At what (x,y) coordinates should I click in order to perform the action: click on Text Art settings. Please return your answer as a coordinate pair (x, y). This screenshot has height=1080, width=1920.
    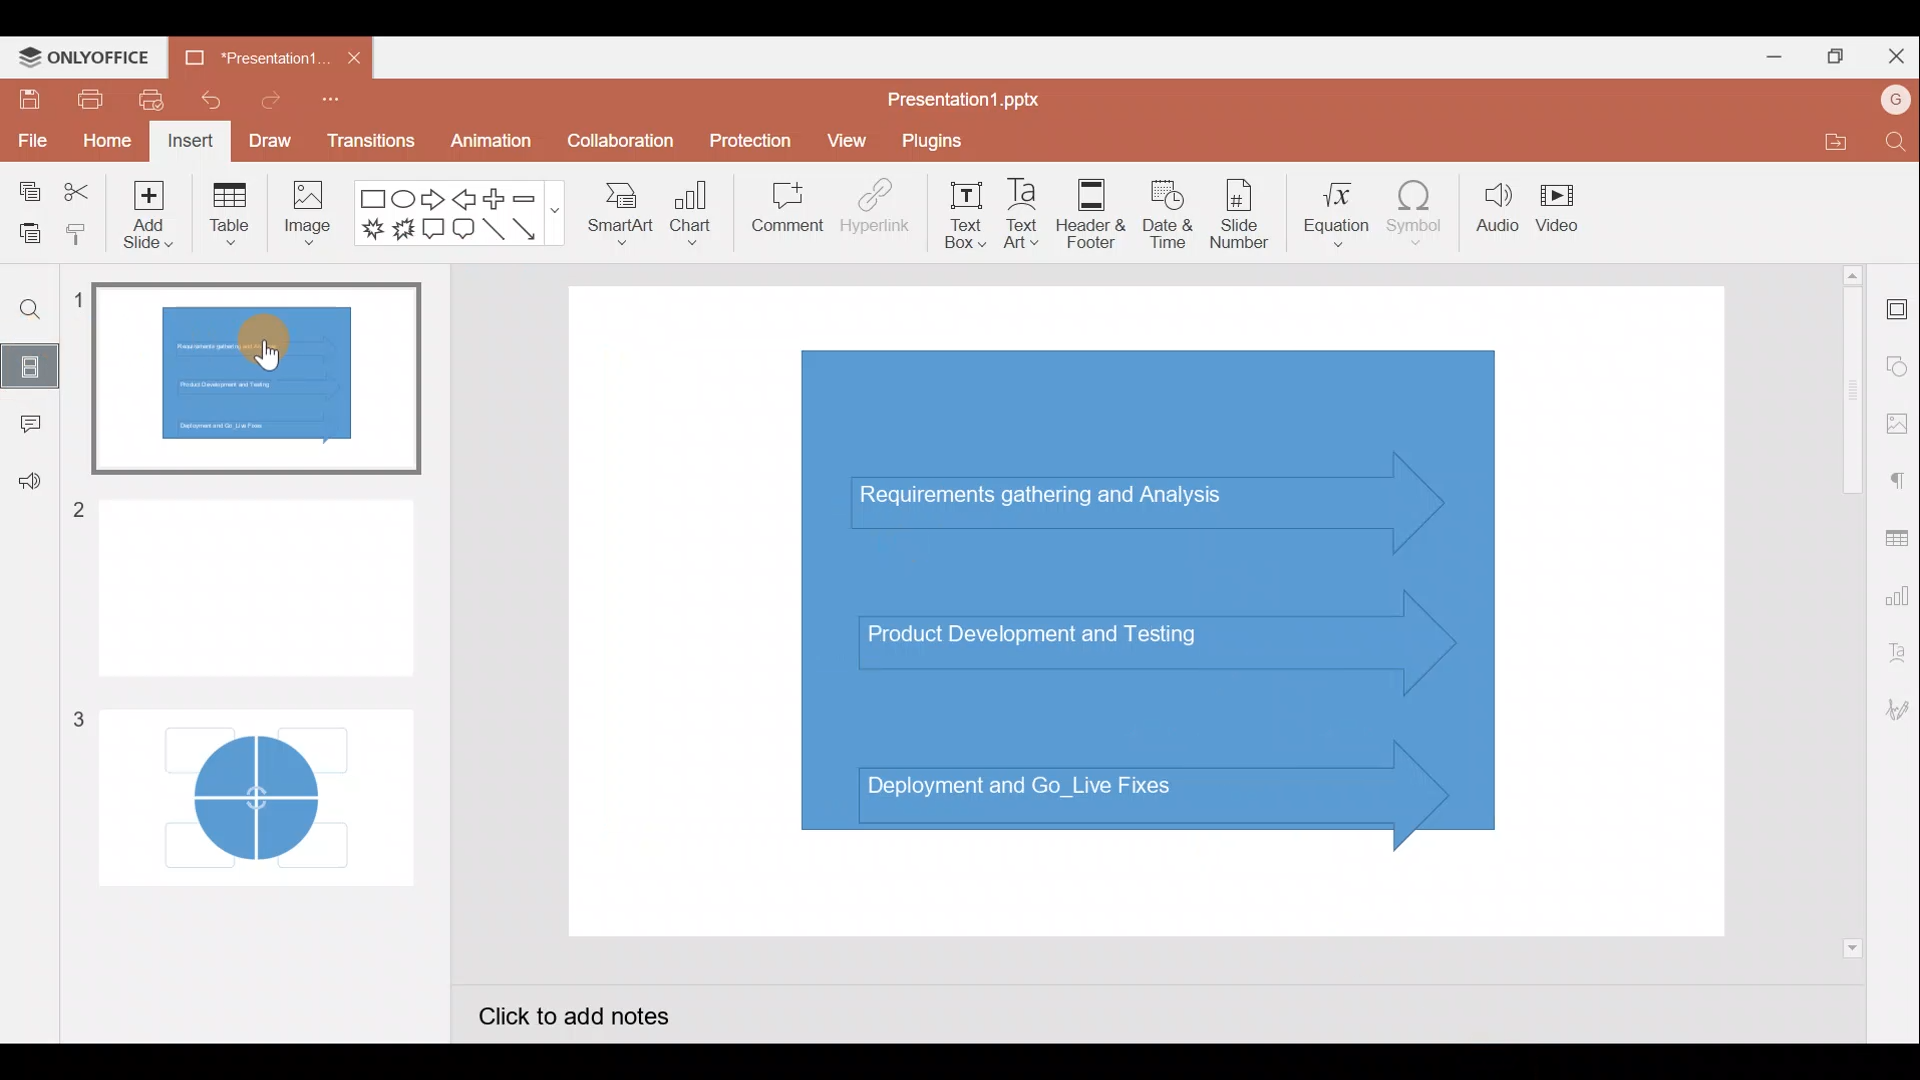
    Looking at the image, I should click on (1895, 660).